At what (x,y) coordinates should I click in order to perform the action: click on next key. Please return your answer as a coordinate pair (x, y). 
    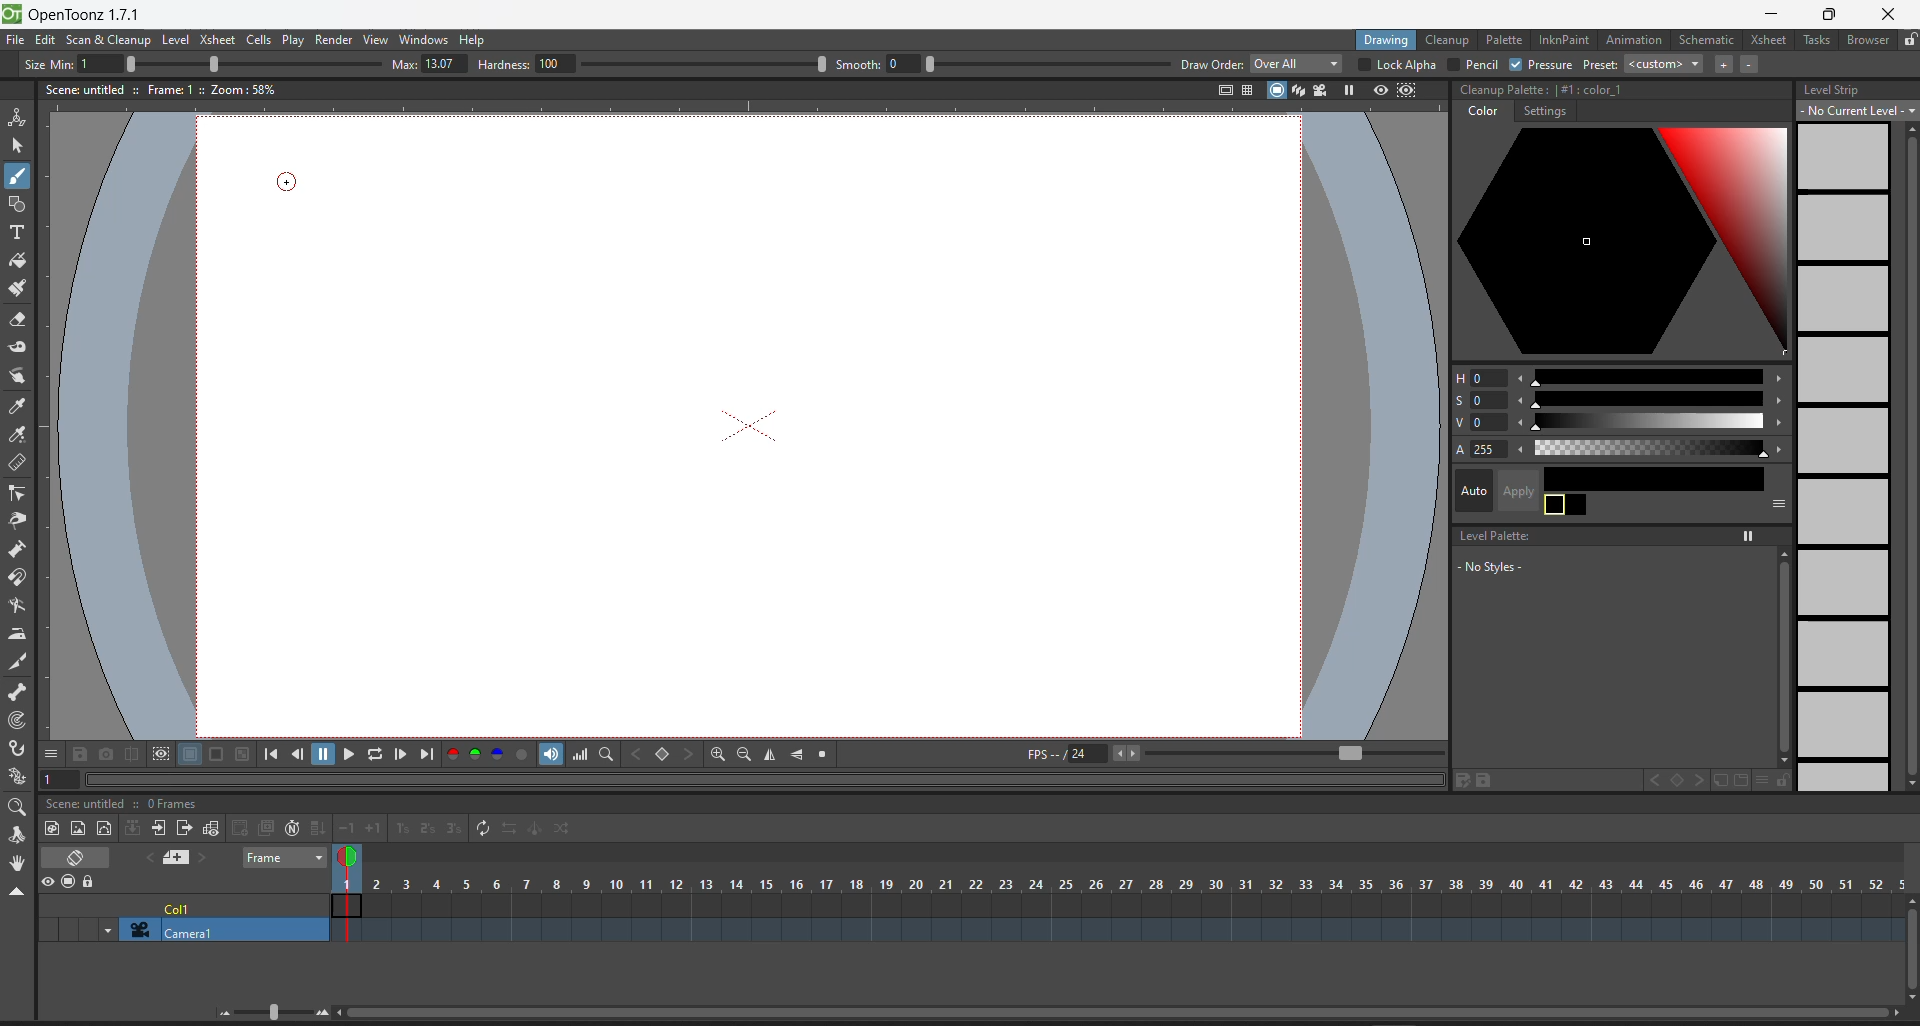
    Looking at the image, I should click on (1699, 778).